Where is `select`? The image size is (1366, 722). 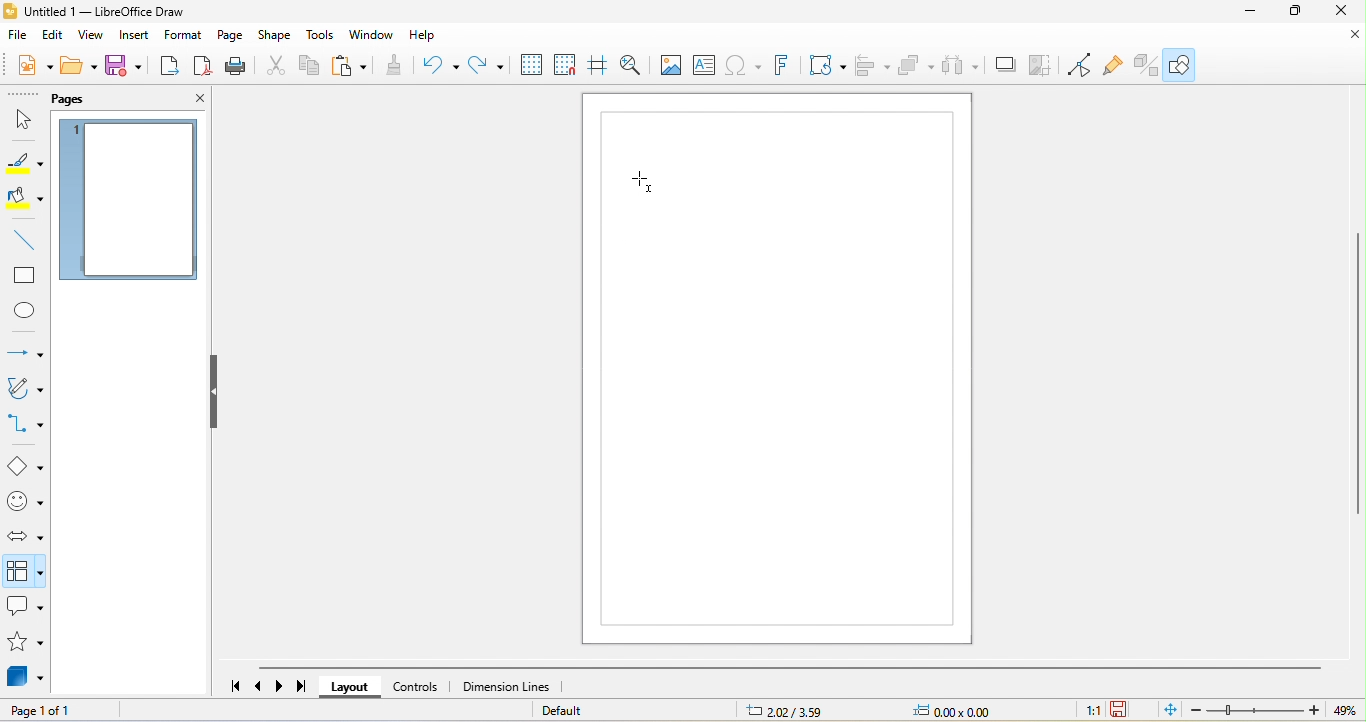
select is located at coordinates (24, 120).